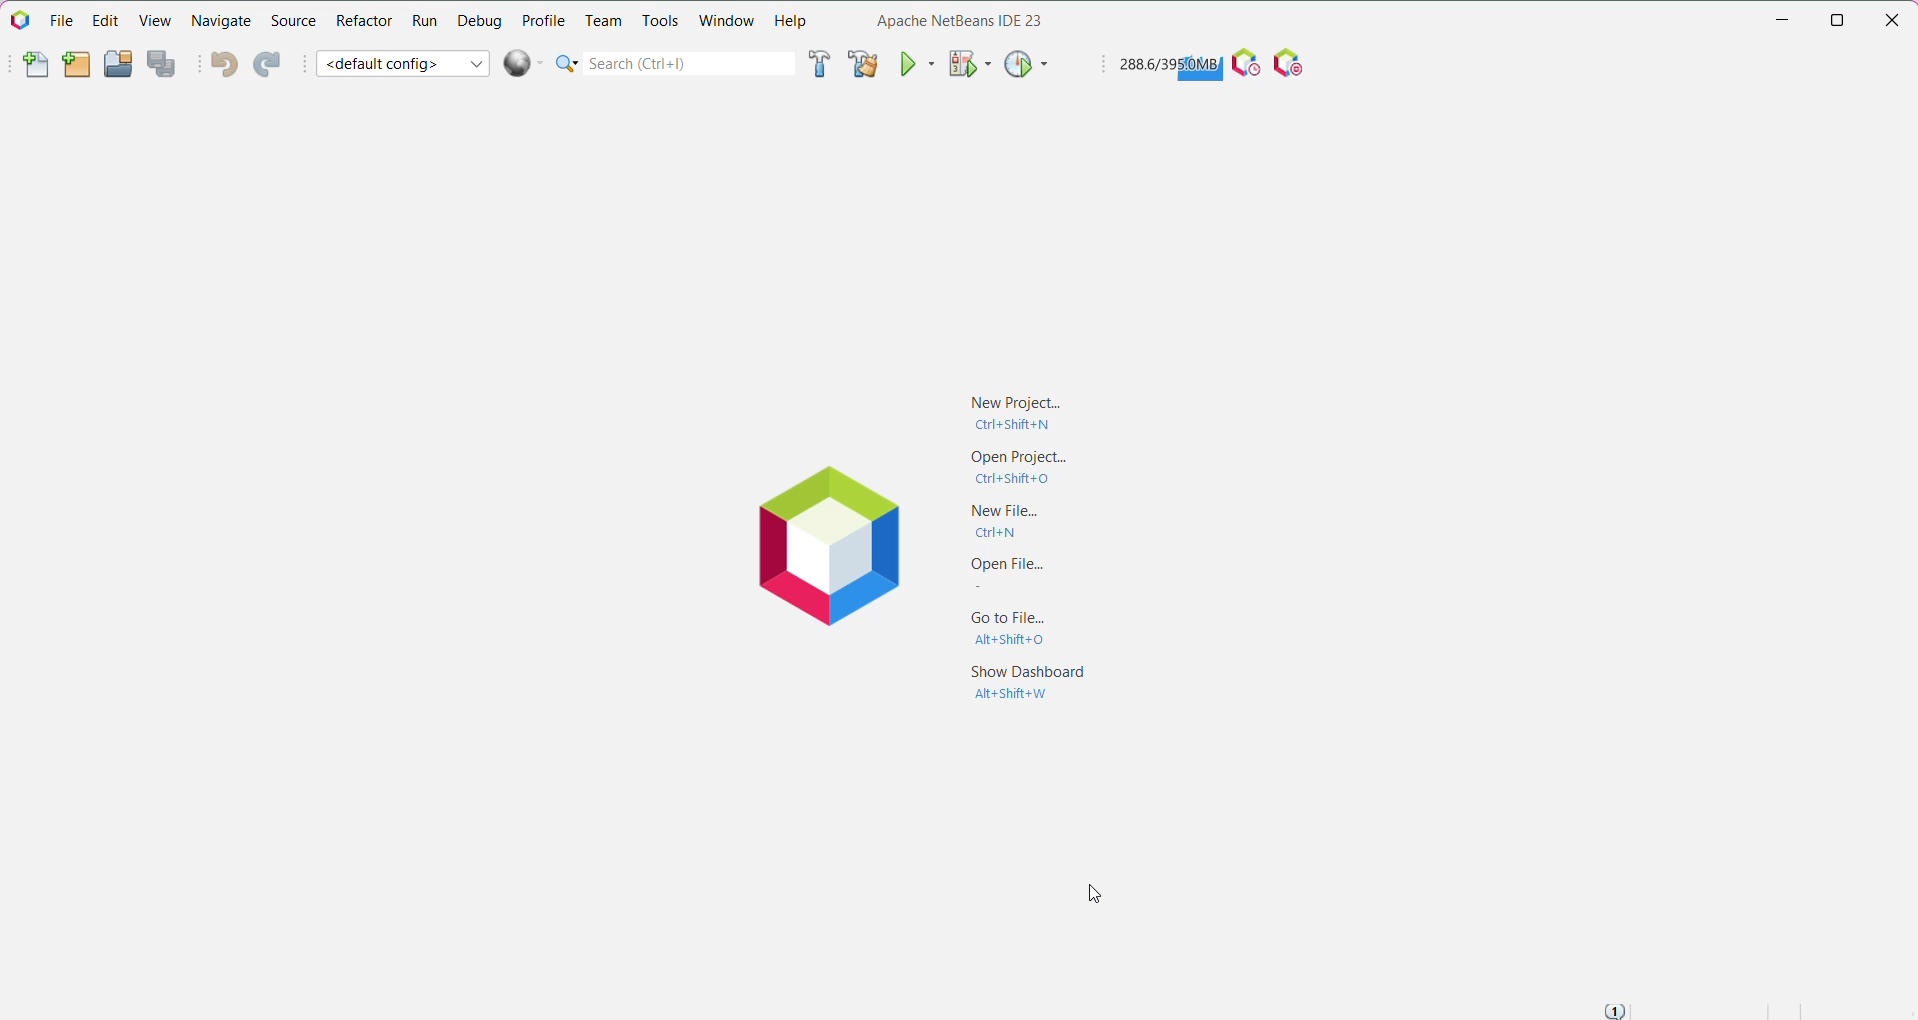  I want to click on Profile, so click(544, 19).